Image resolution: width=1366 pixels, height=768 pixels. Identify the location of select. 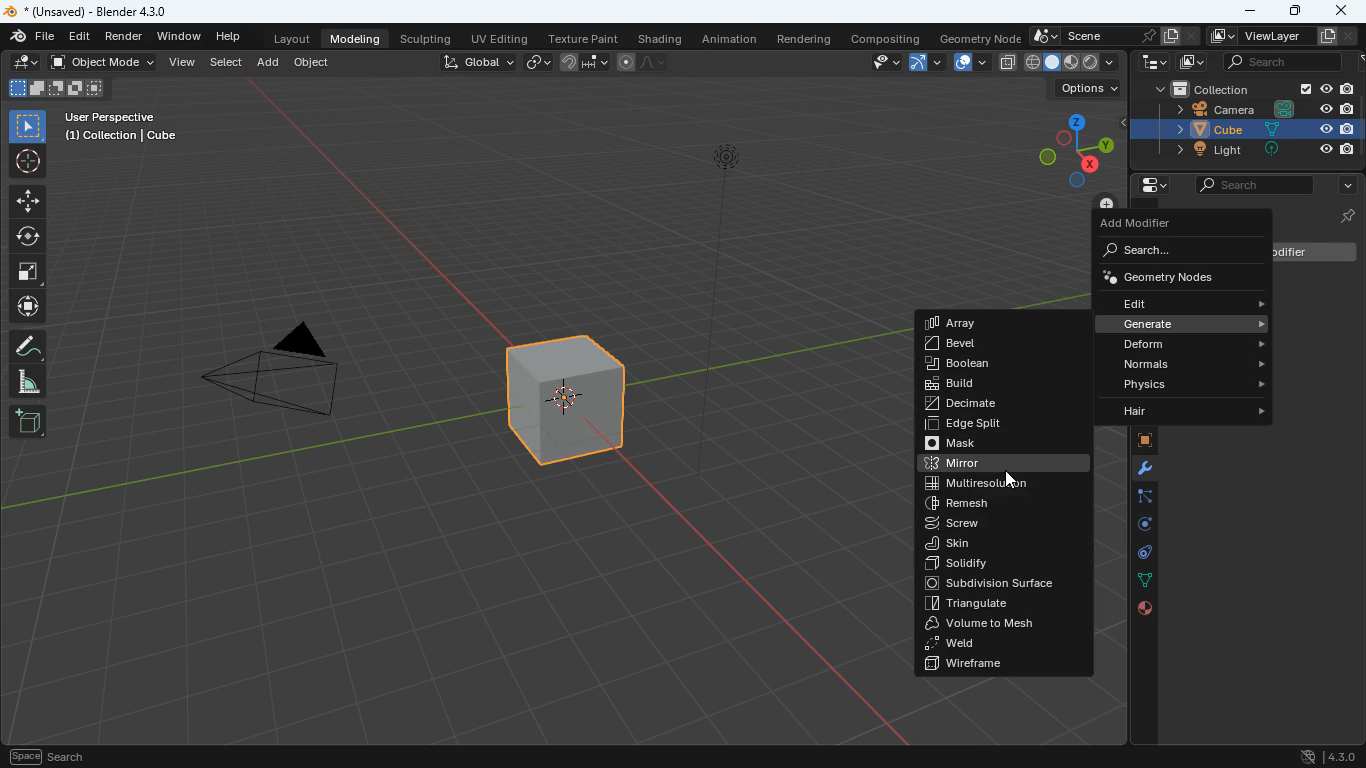
(228, 63).